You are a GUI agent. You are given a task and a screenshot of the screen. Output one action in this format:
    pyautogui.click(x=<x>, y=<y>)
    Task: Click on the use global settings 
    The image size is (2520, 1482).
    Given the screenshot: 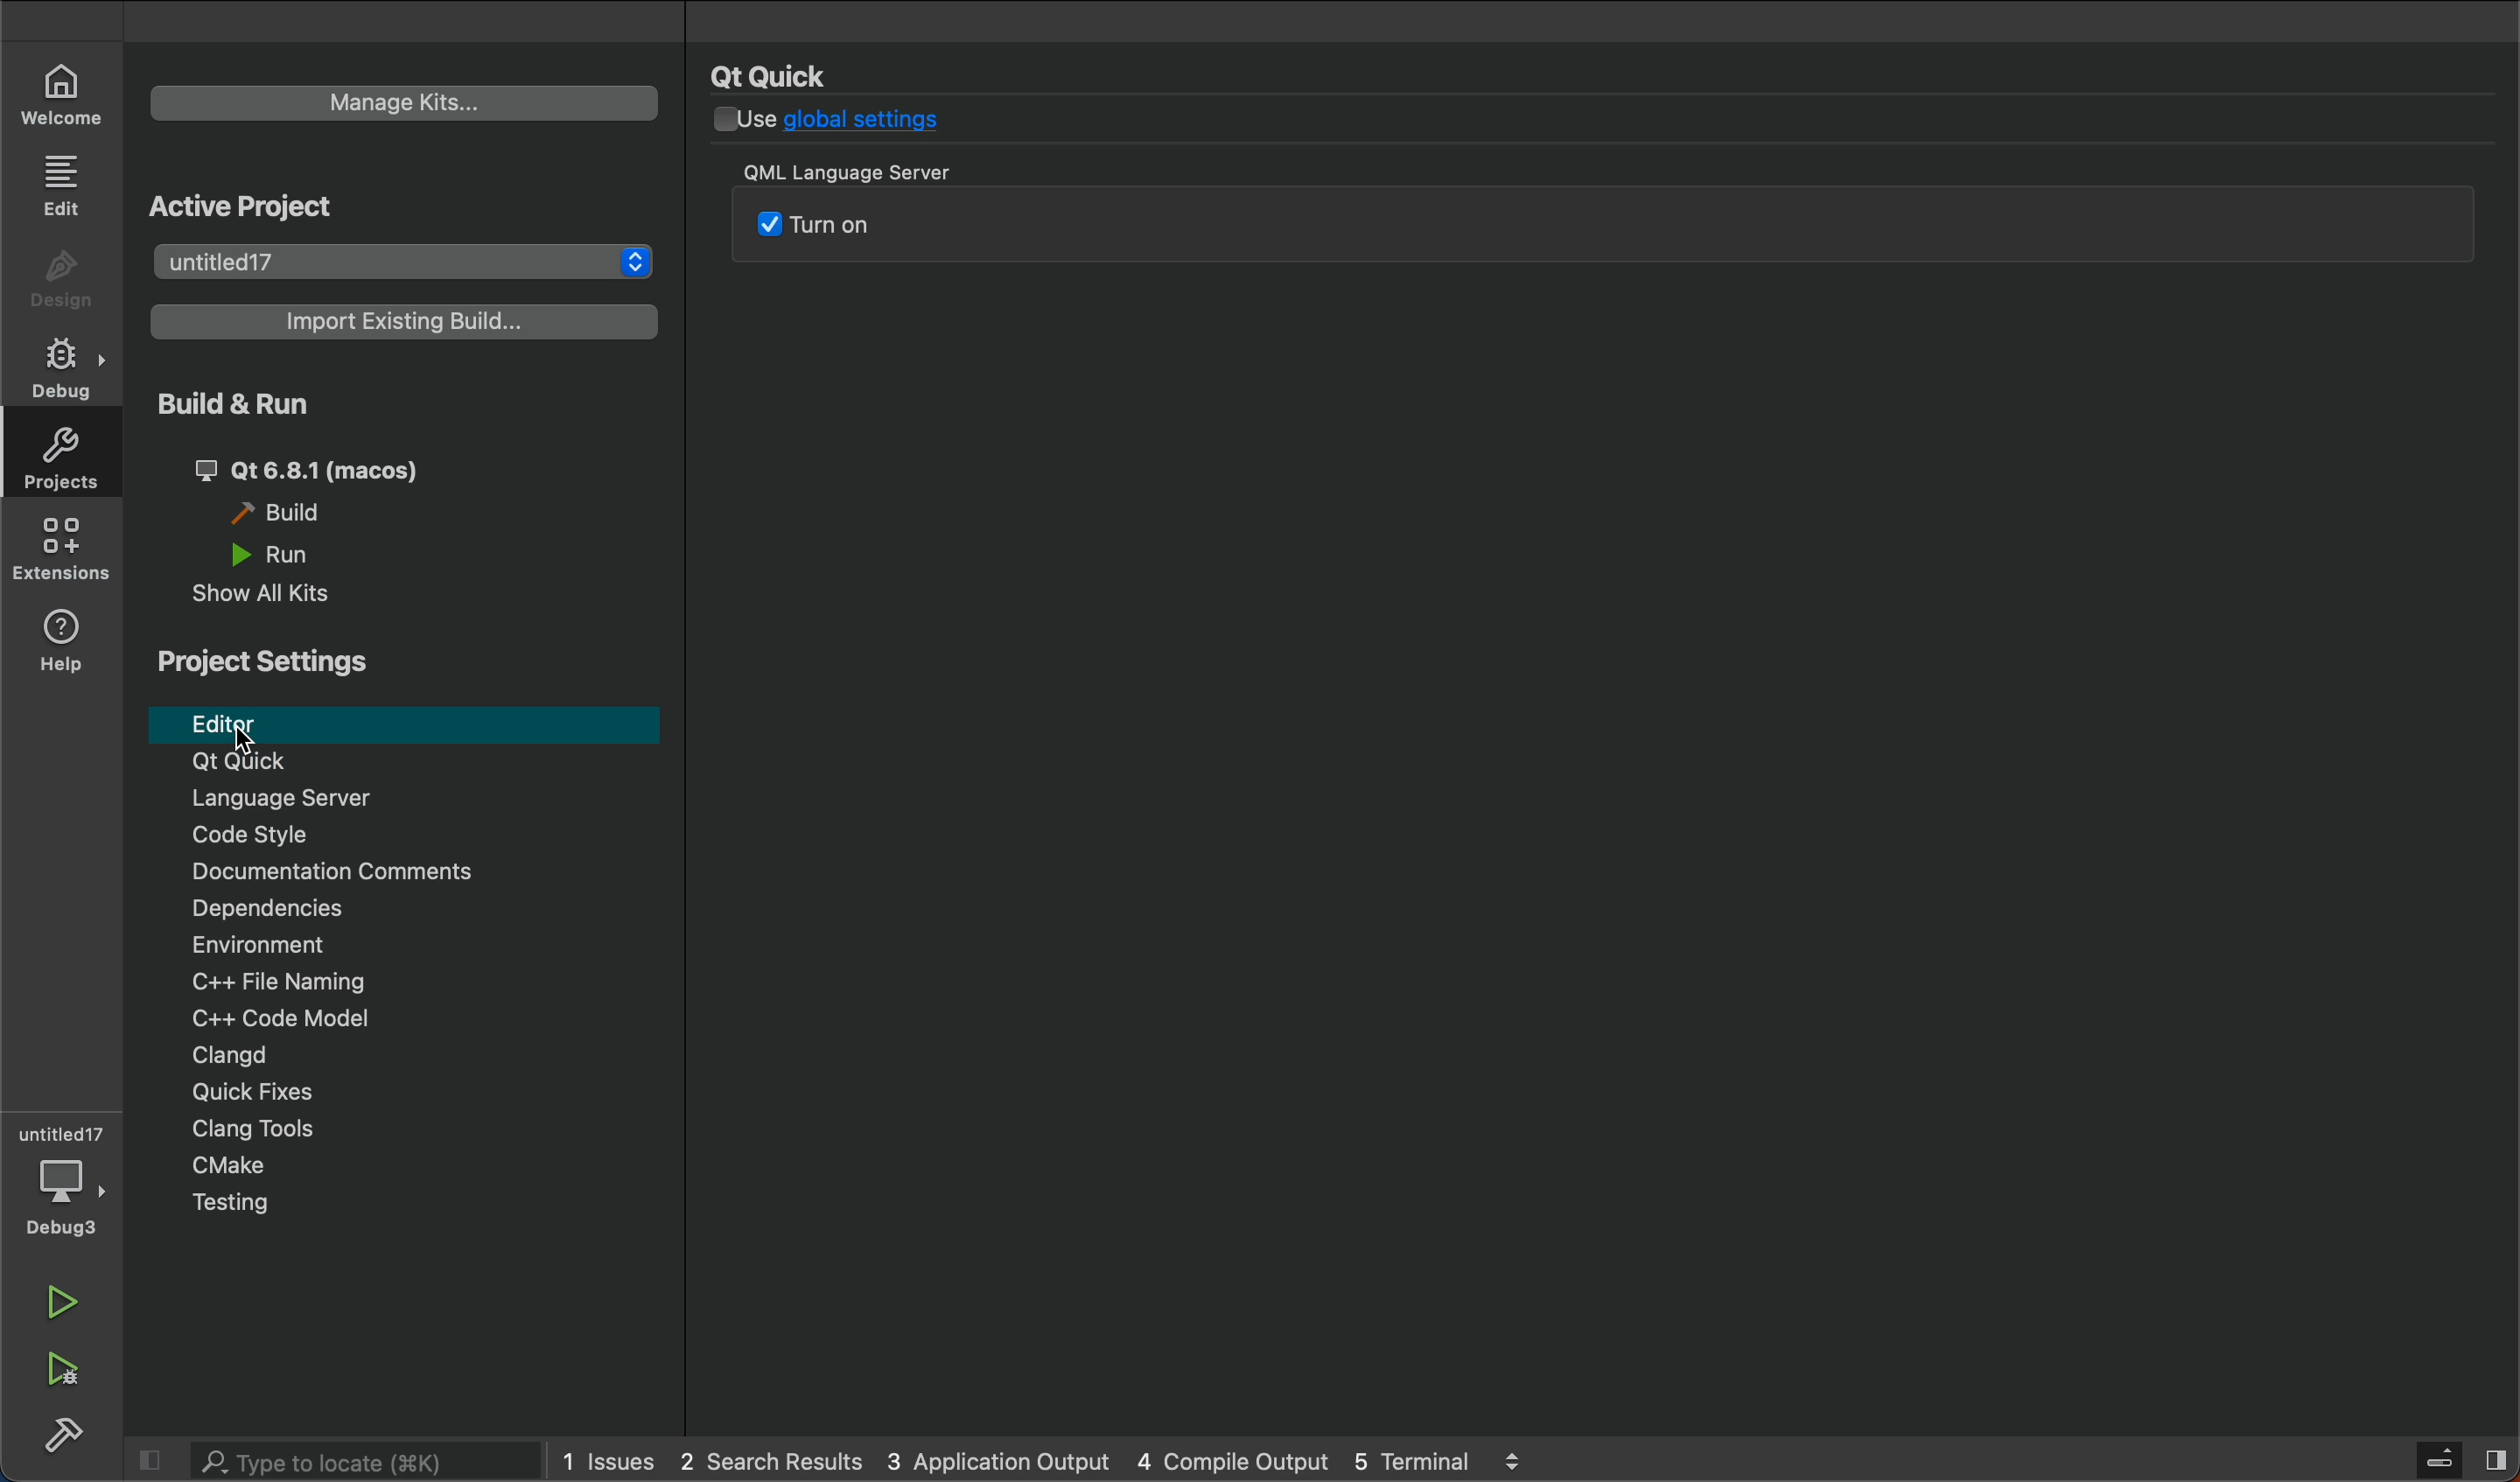 What is the action you would take?
    pyautogui.click(x=842, y=118)
    